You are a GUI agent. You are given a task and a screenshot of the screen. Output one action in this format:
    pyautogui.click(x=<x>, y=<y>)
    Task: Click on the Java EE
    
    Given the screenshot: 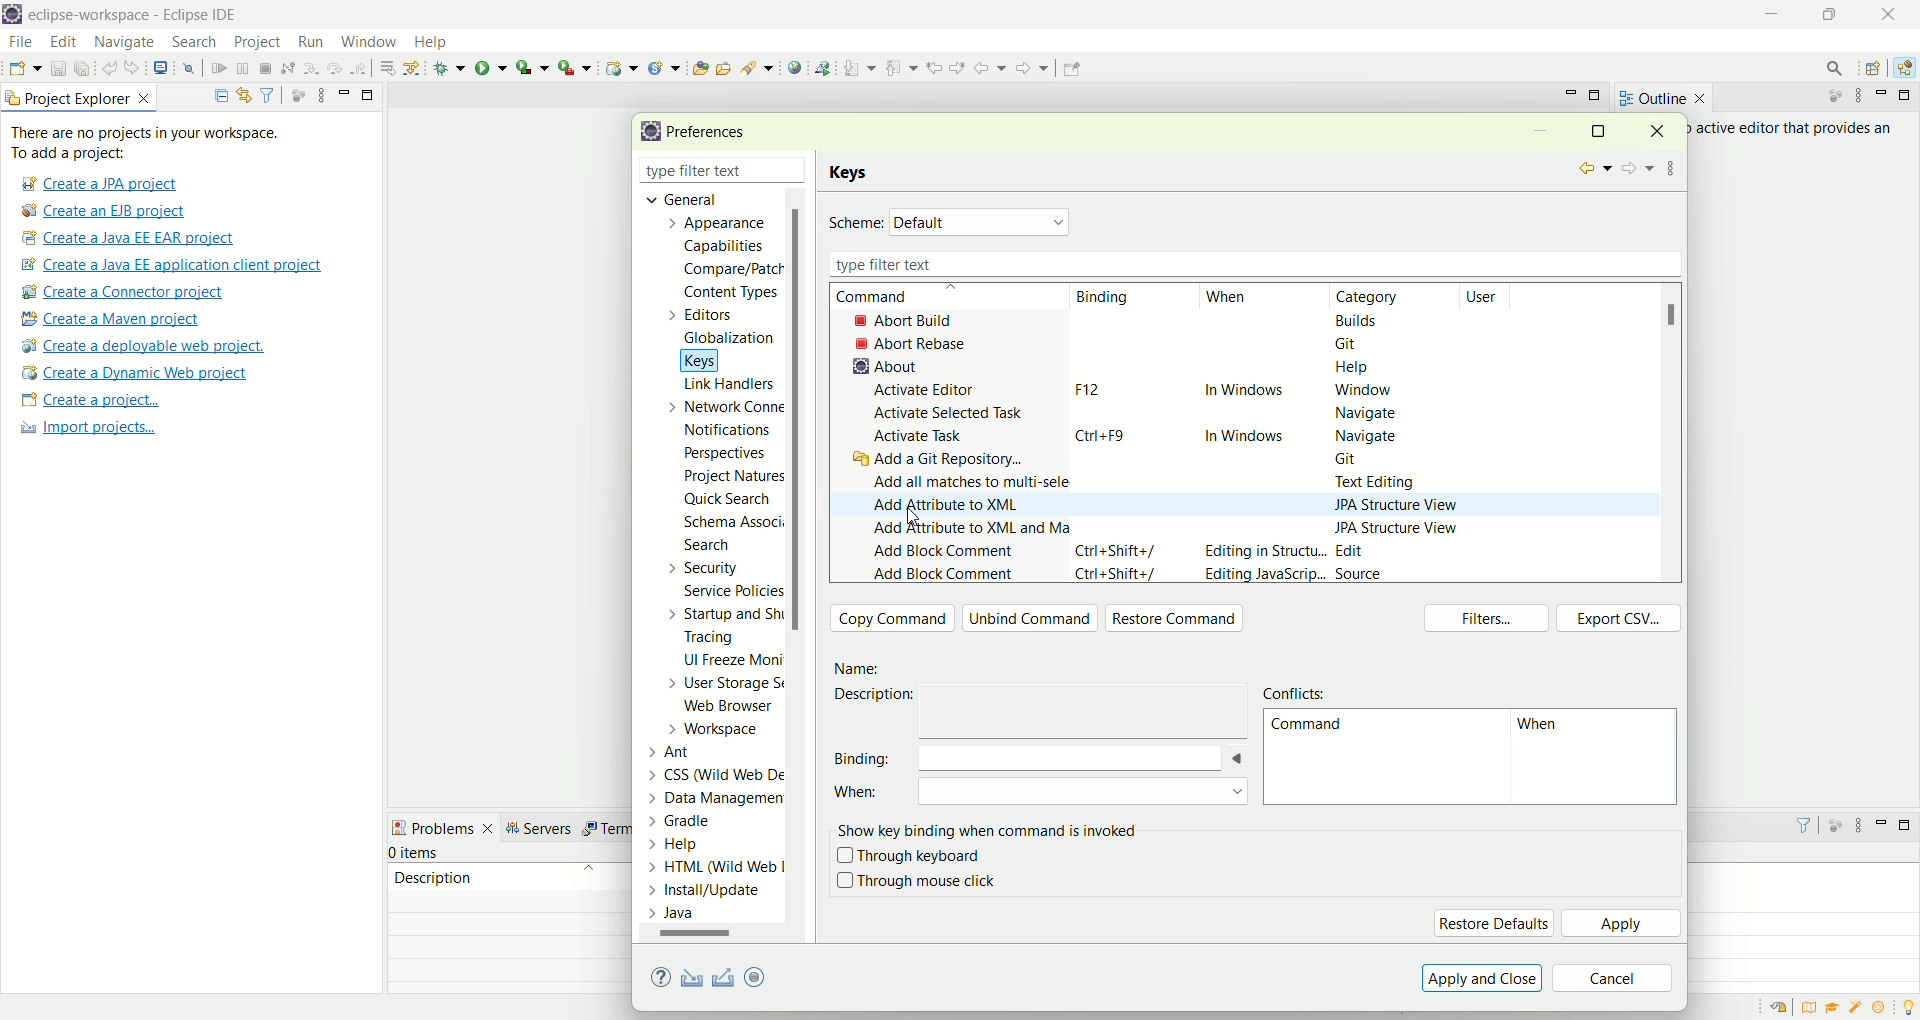 What is the action you would take?
    pyautogui.click(x=1908, y=68)
    